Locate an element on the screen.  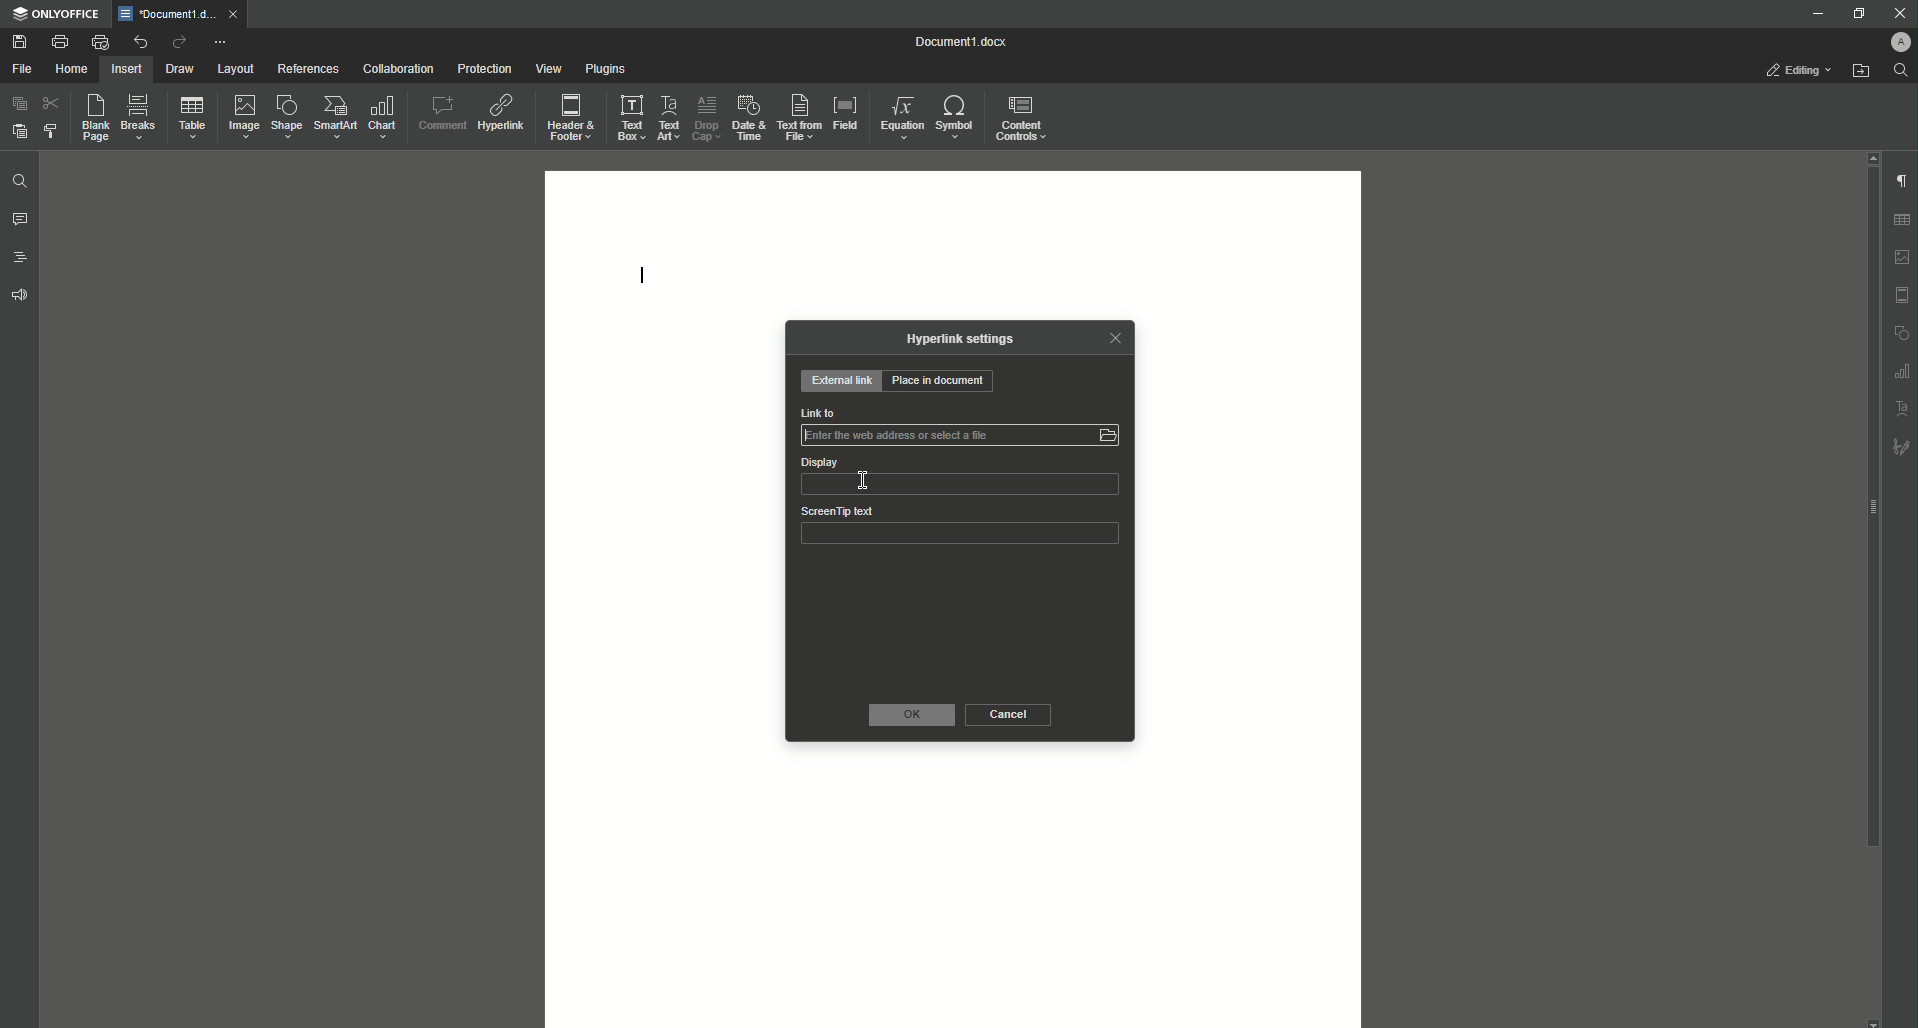
Imgae settings is located at coordinates (1903, 258).